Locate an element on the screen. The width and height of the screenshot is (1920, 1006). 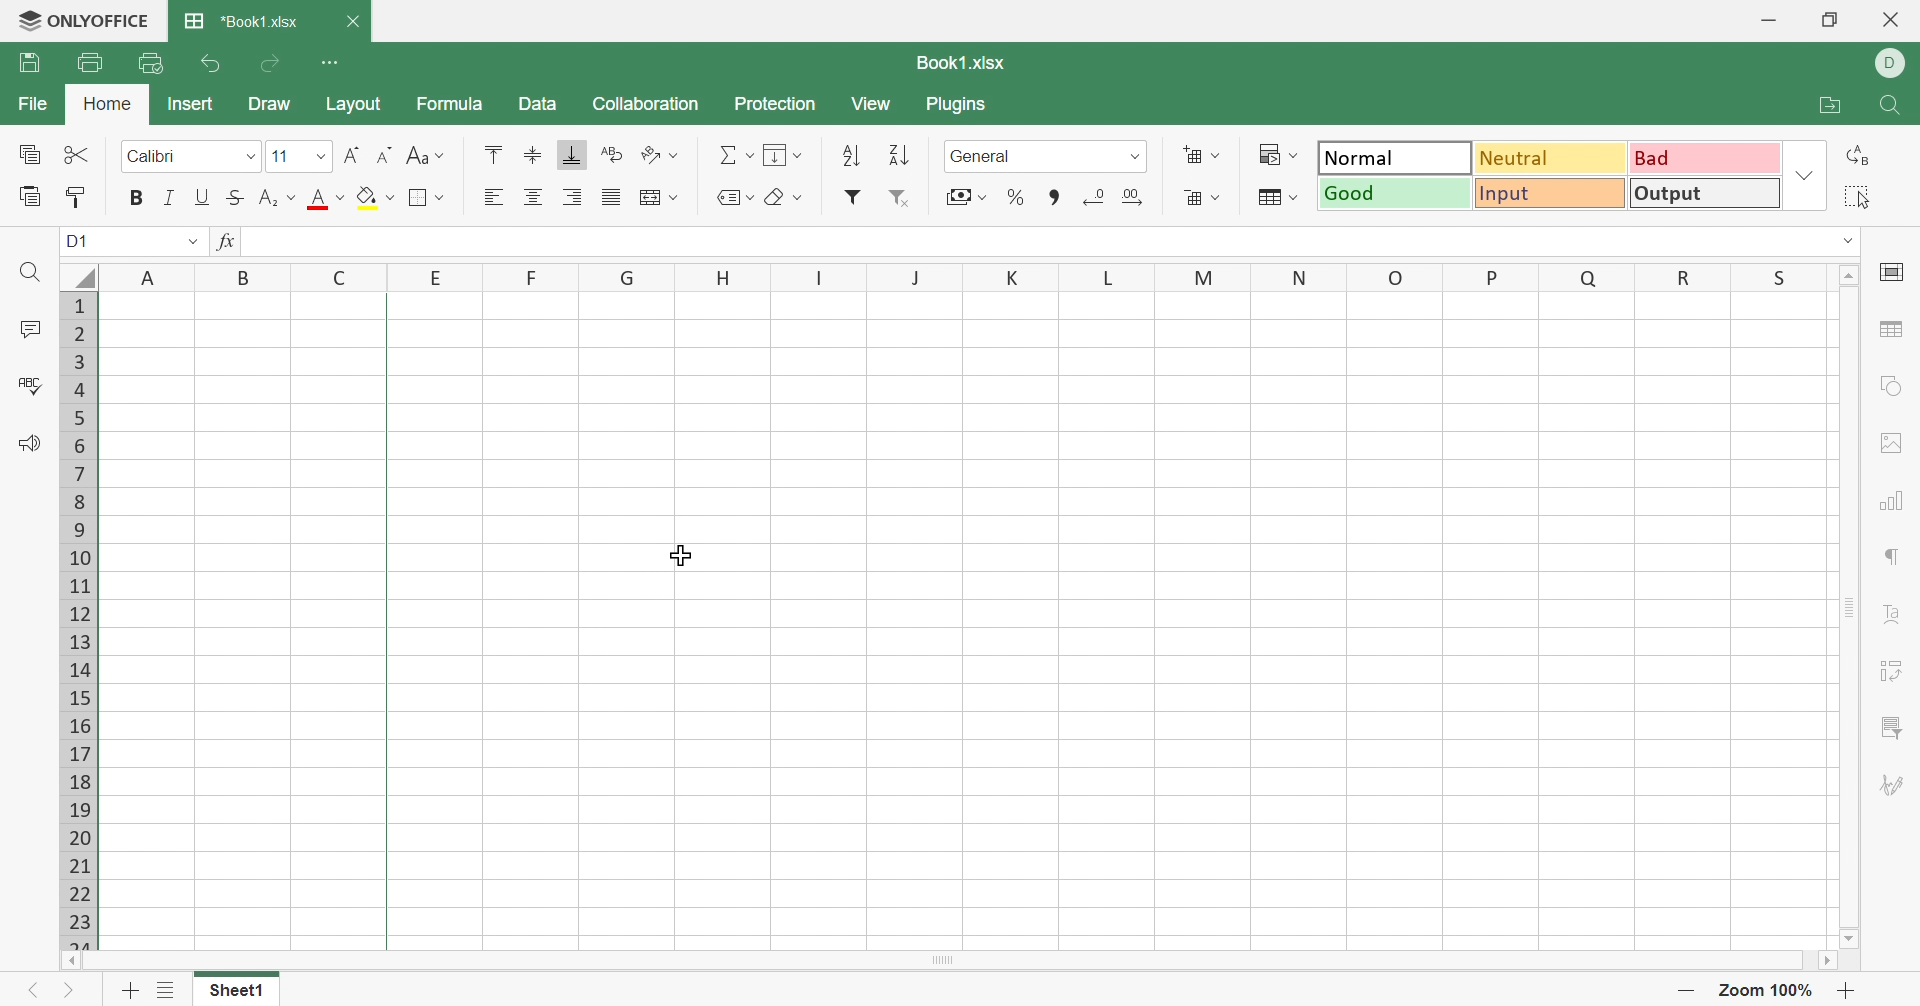
Data is located at coordinates (543, 103).